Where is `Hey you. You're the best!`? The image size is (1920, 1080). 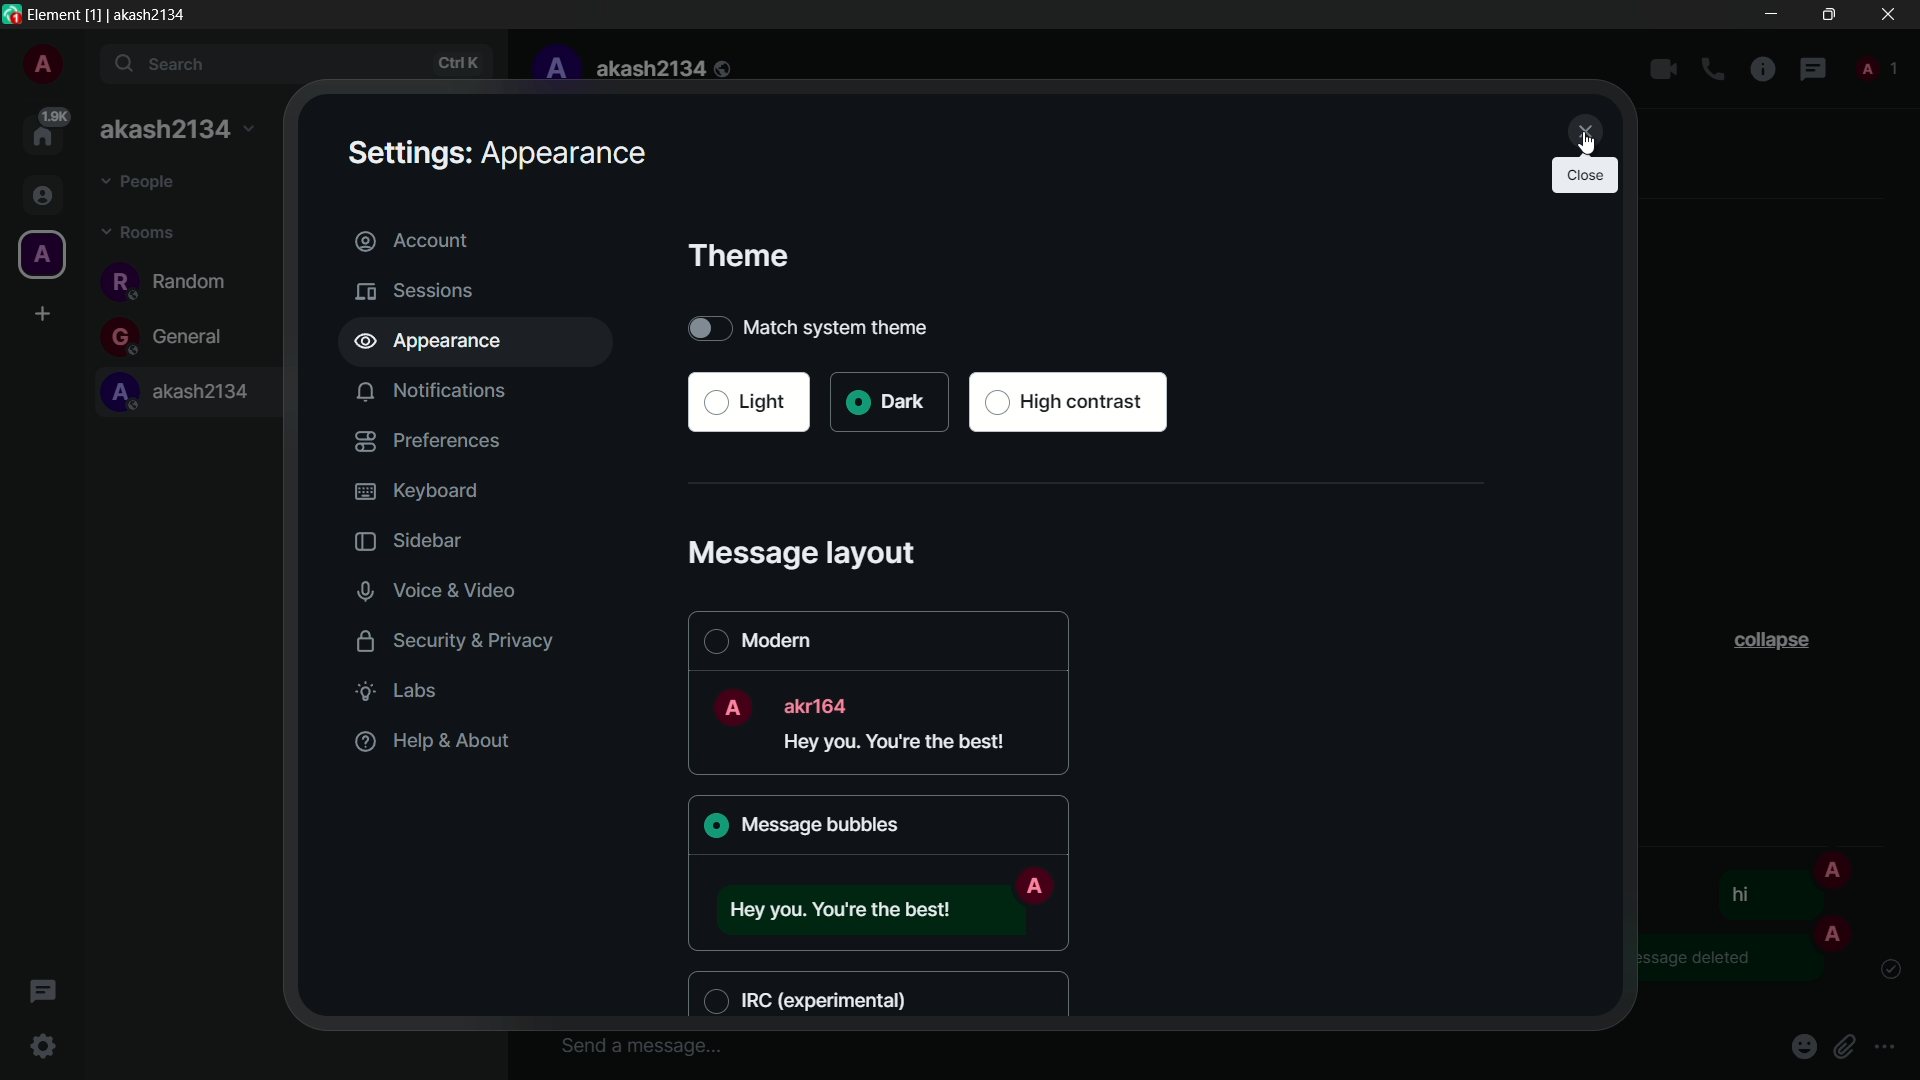 Hey you. You're the best! is located at coordinates (902, 745).